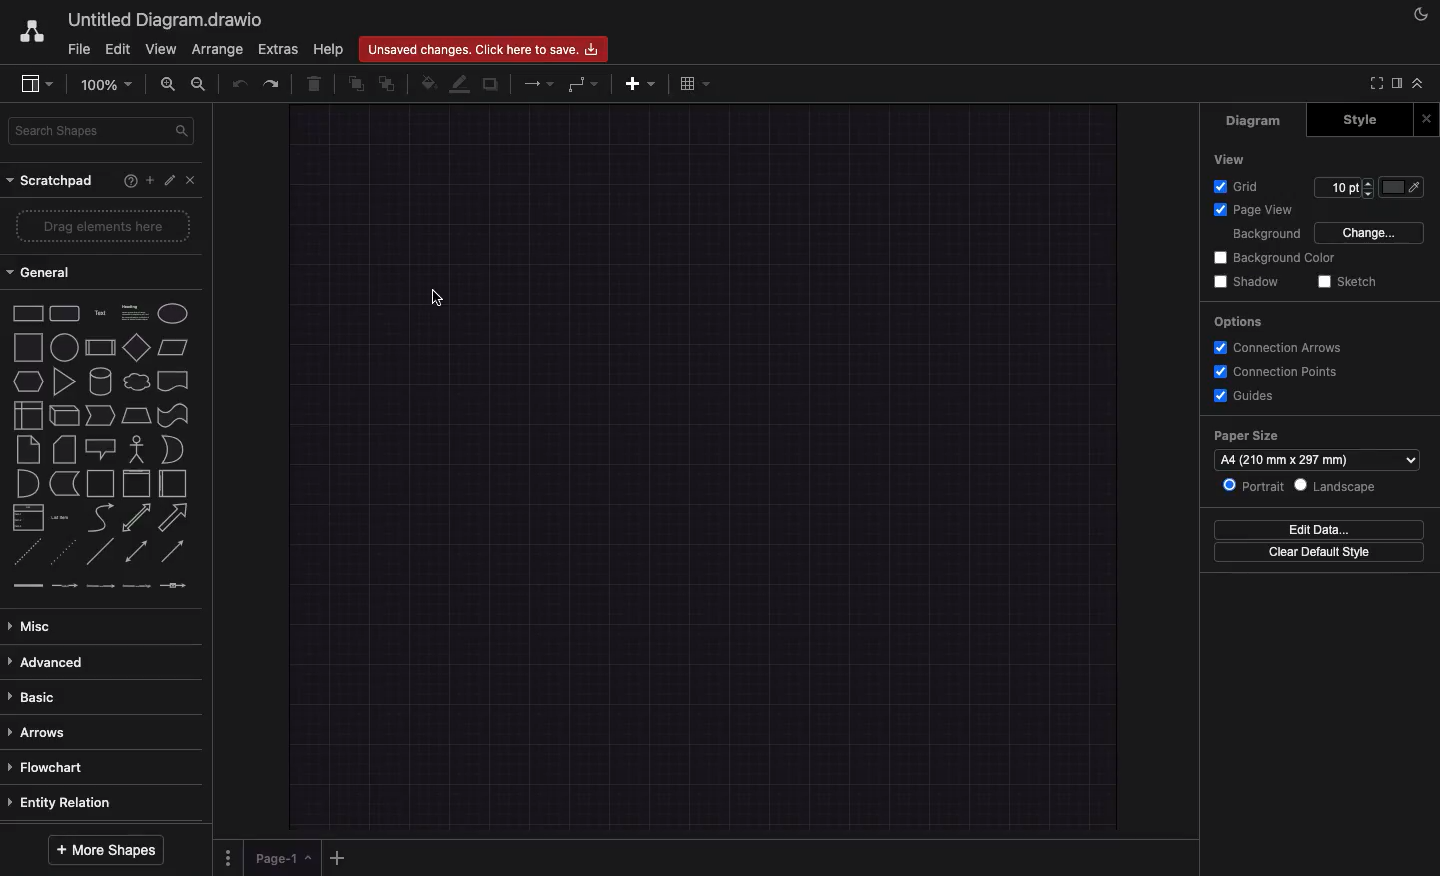 This screenshot has width=1440, height=876. What do you see at coordinates (136, 449) in the screenshot?
I see `actor` at bounding box center [136, 449].